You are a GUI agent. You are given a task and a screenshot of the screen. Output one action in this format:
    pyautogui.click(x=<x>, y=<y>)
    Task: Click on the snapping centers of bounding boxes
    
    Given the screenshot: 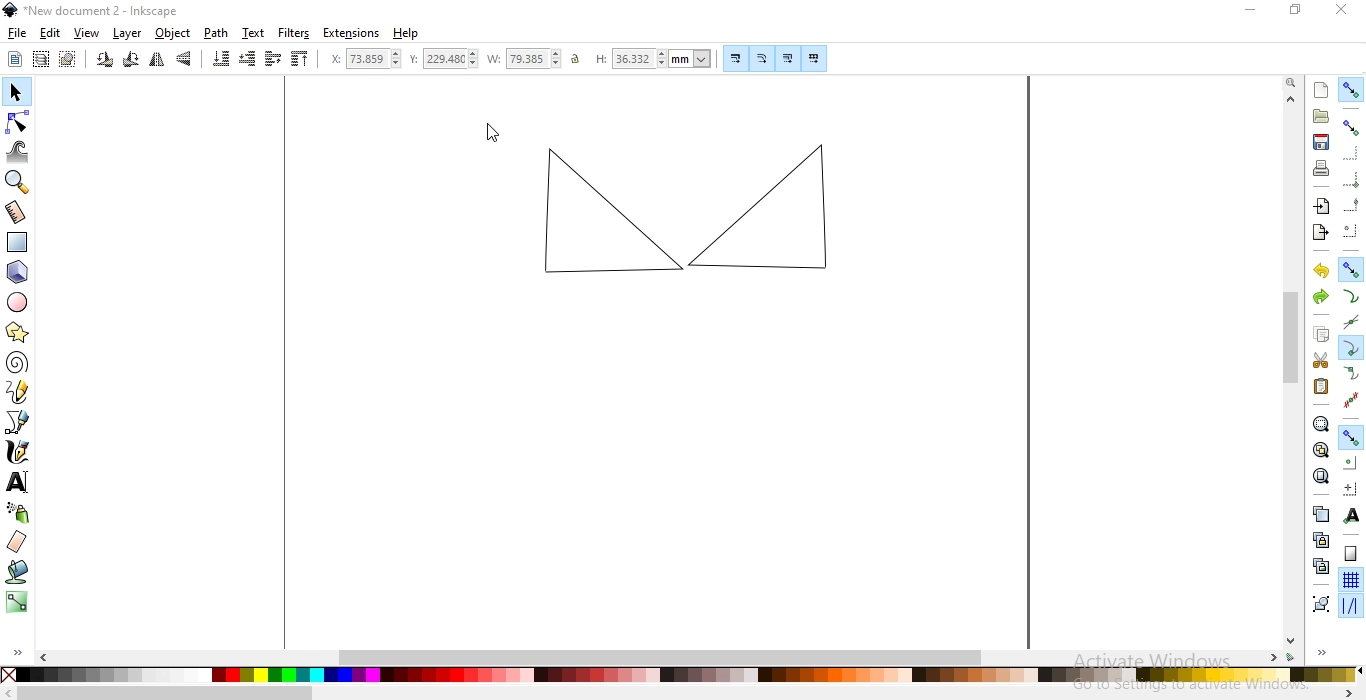 What is the action you would take?
    pyautogui.click(x=1351, y=229)
    